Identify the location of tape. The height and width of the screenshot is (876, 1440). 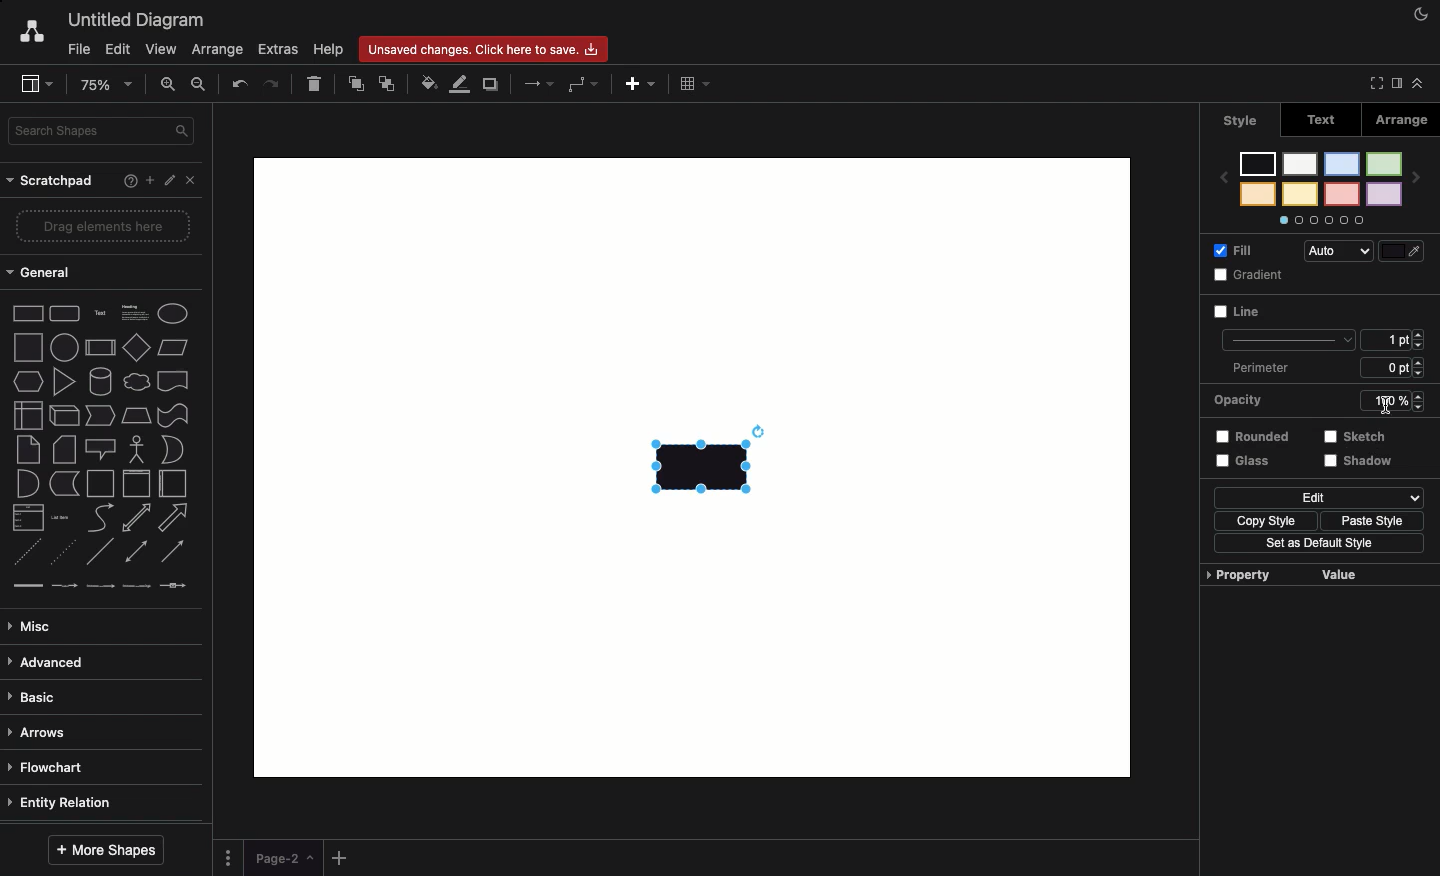
(174, 414).